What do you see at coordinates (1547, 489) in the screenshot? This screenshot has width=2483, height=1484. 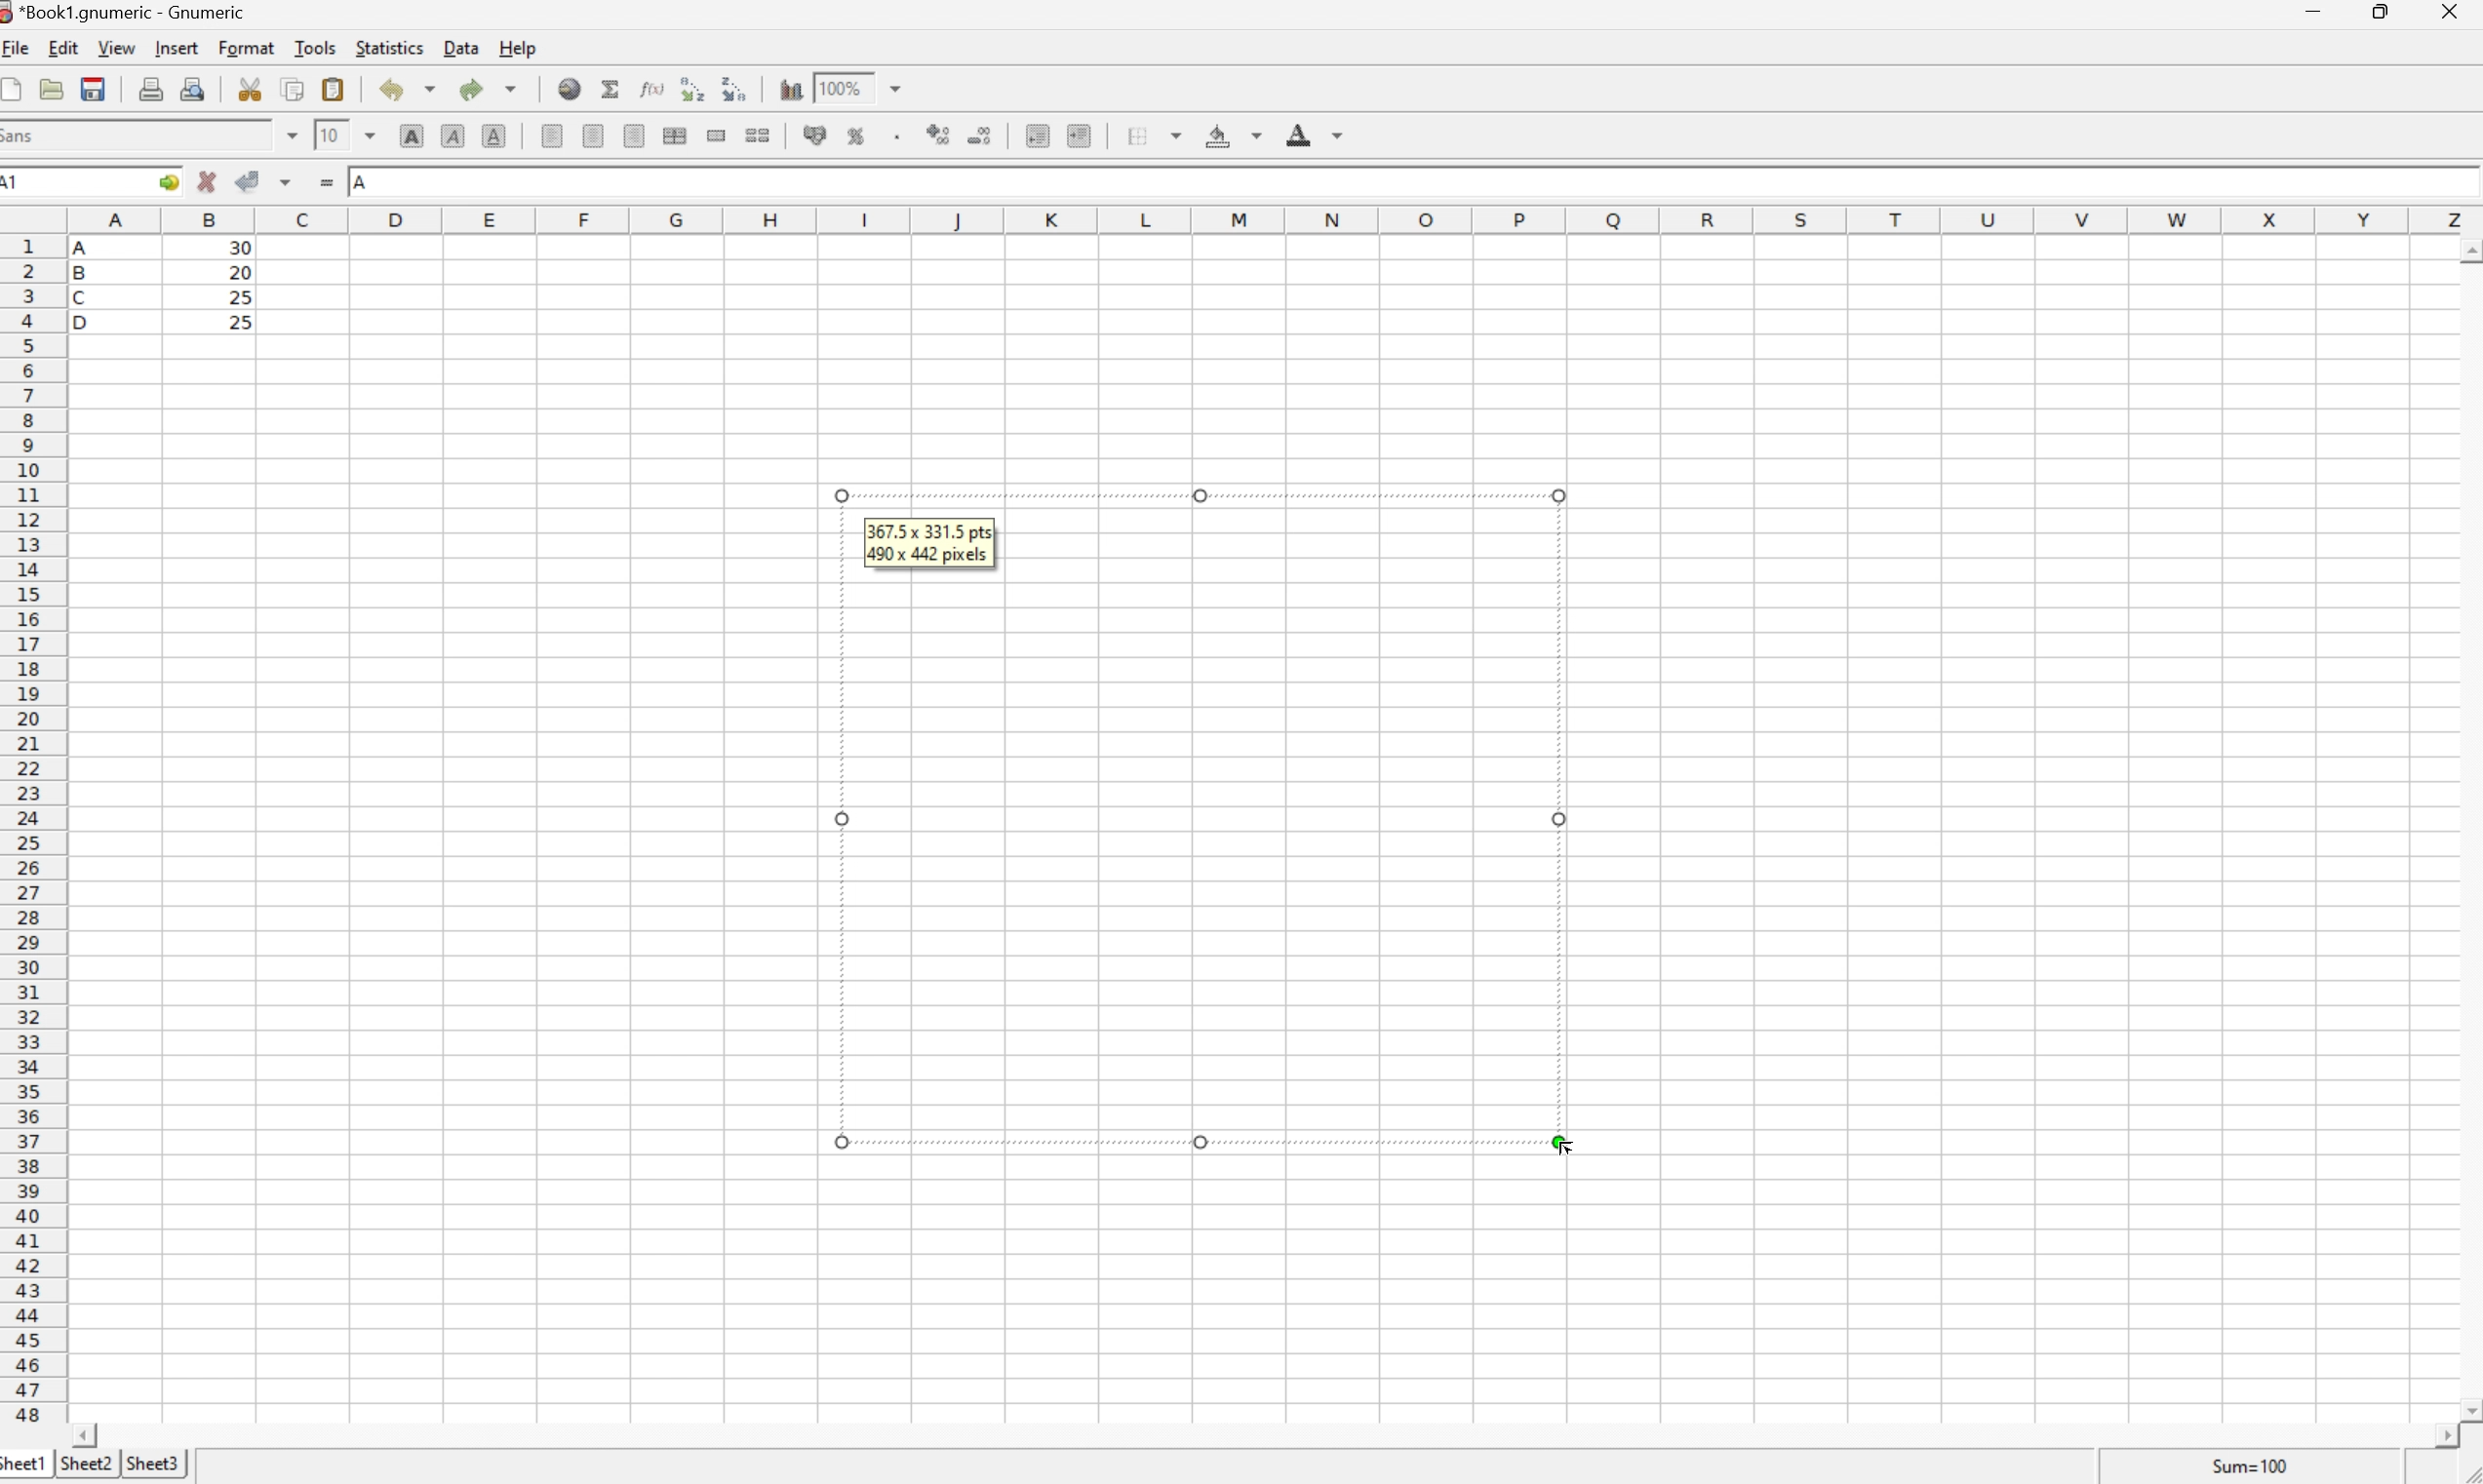 I see `` at bounding box center [1547, 489].